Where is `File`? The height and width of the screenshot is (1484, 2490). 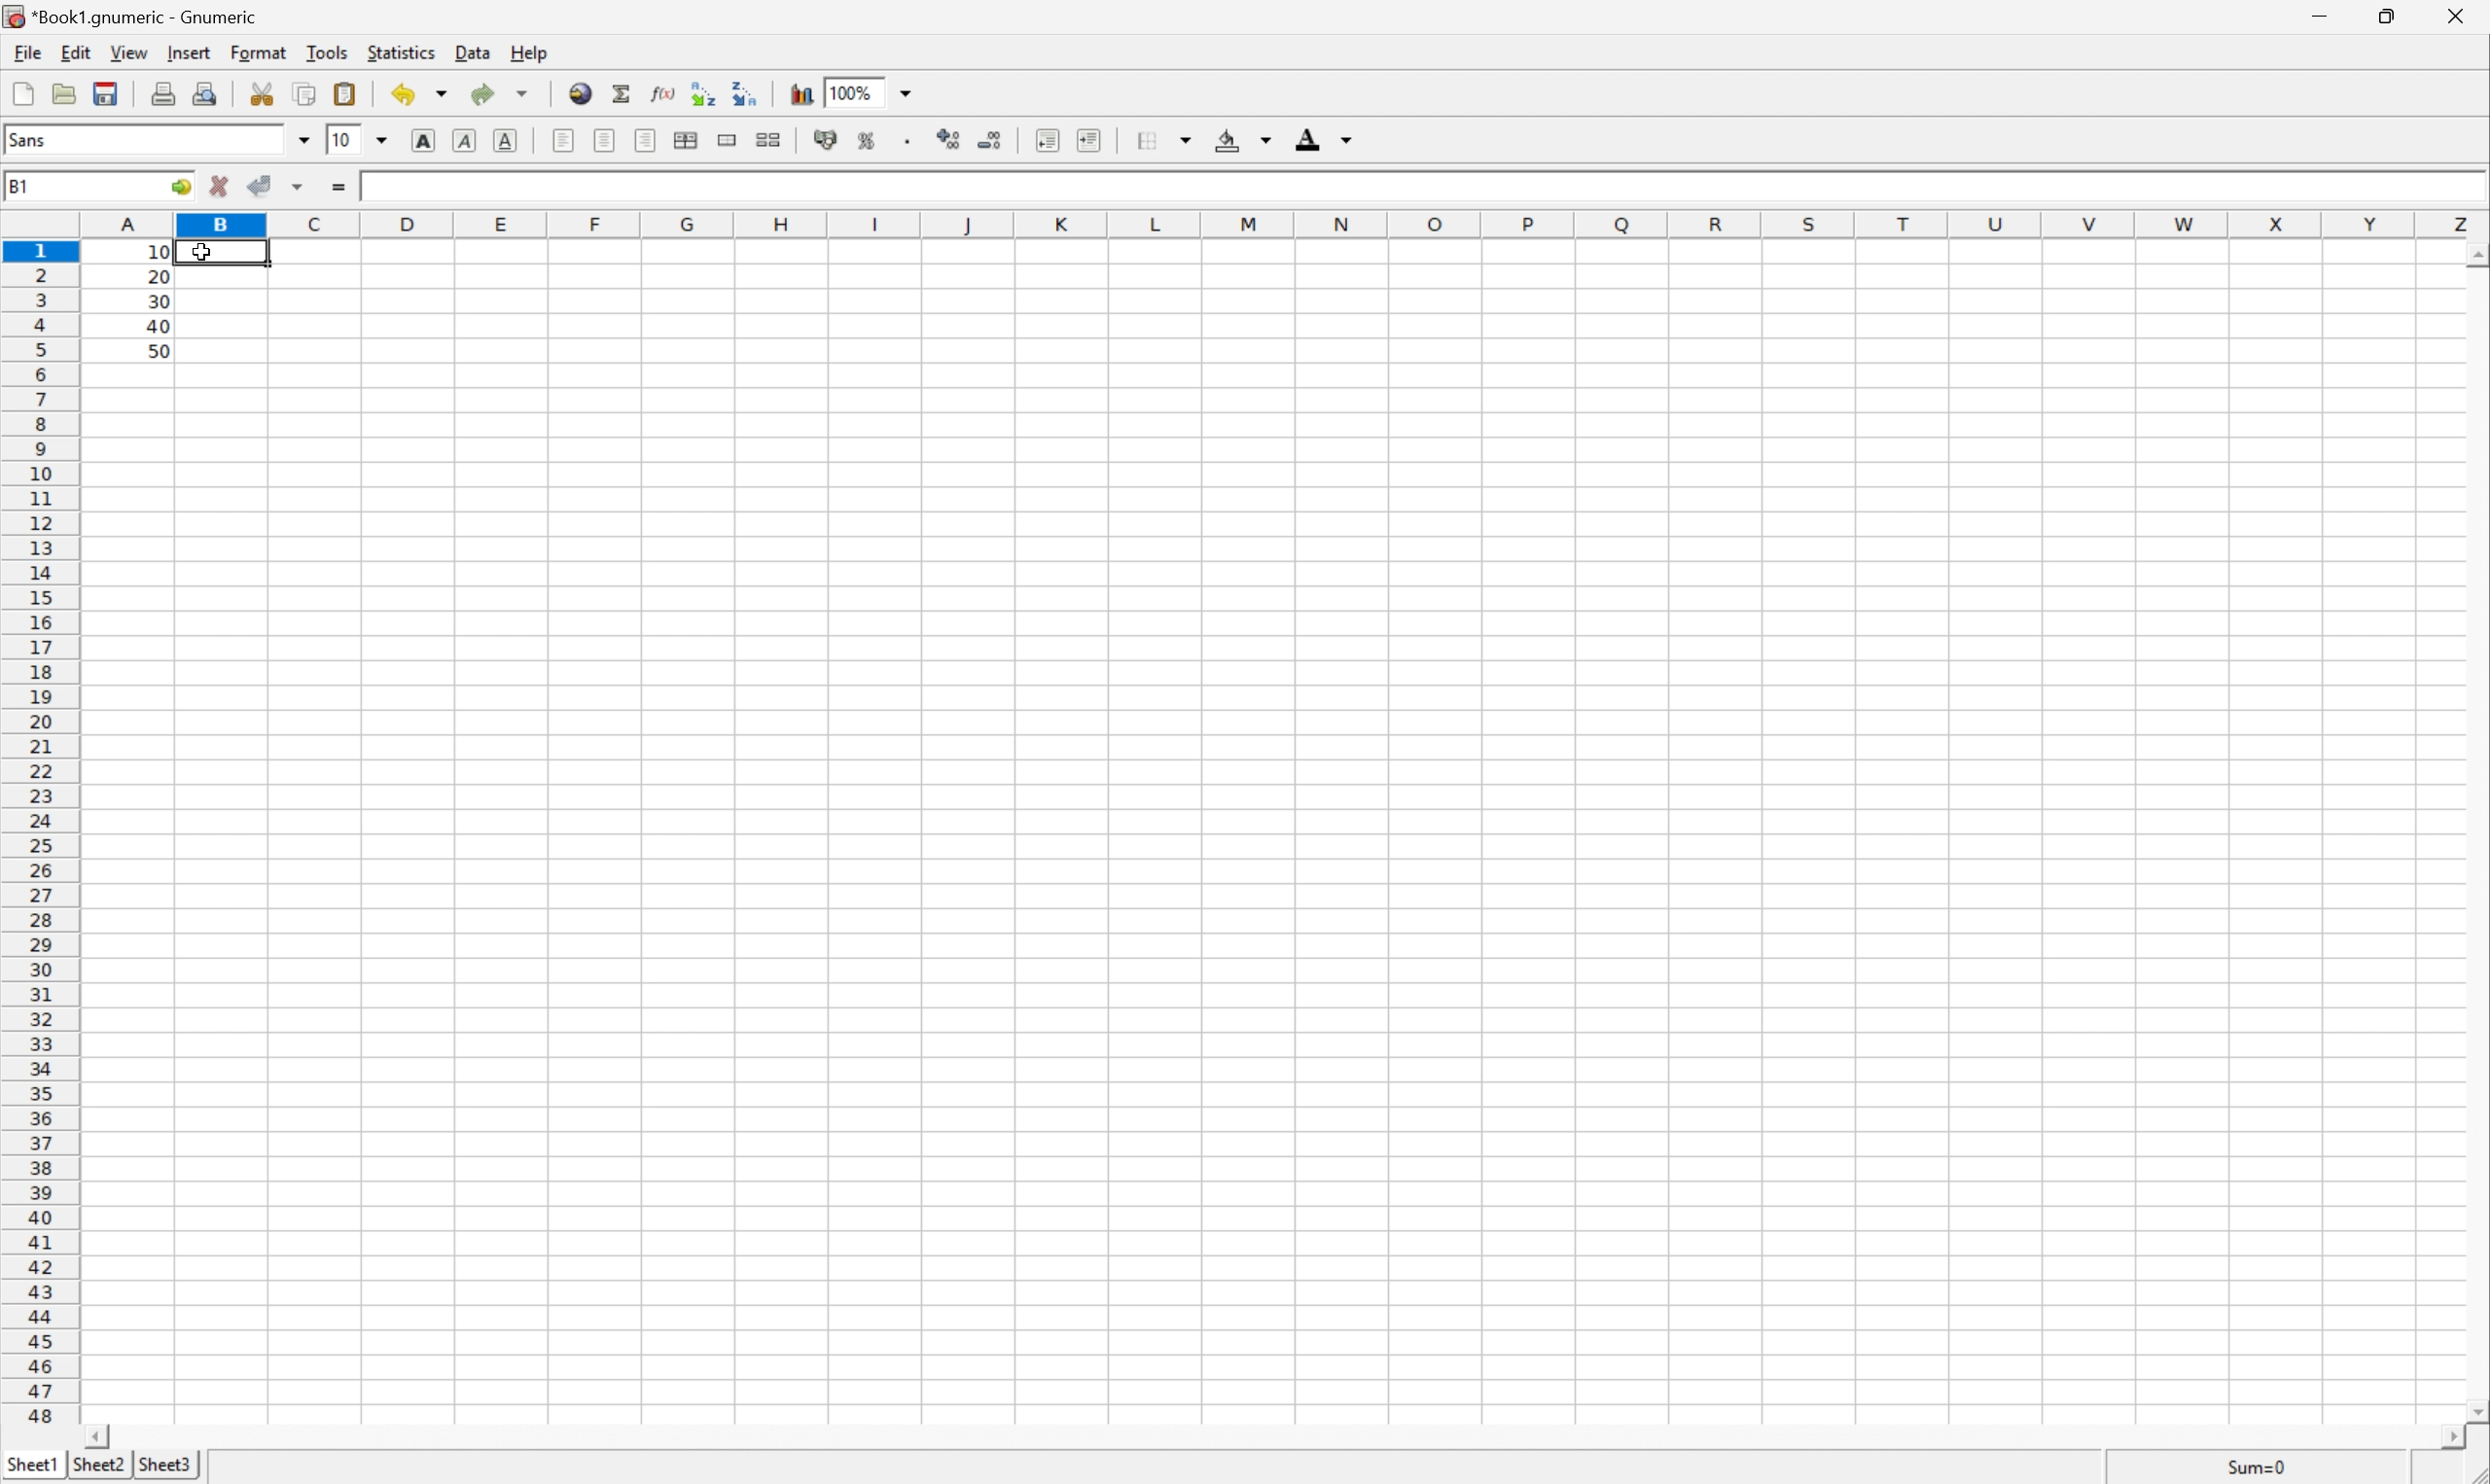
File is located at coordinates (27, 53).